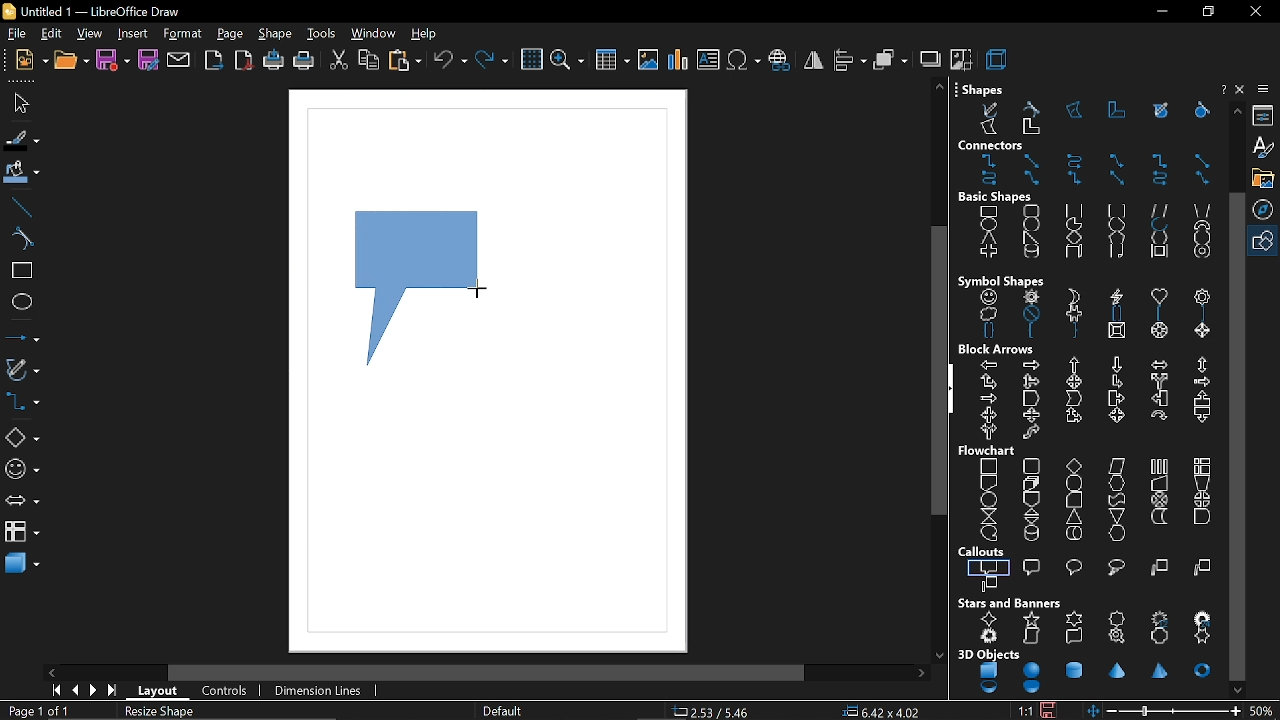 This screenshot has width=1280, height=720. What do you see at coordinates (1116, 316) in the screenshot?
I see `double bracket` at bounding box center [1116, 316].